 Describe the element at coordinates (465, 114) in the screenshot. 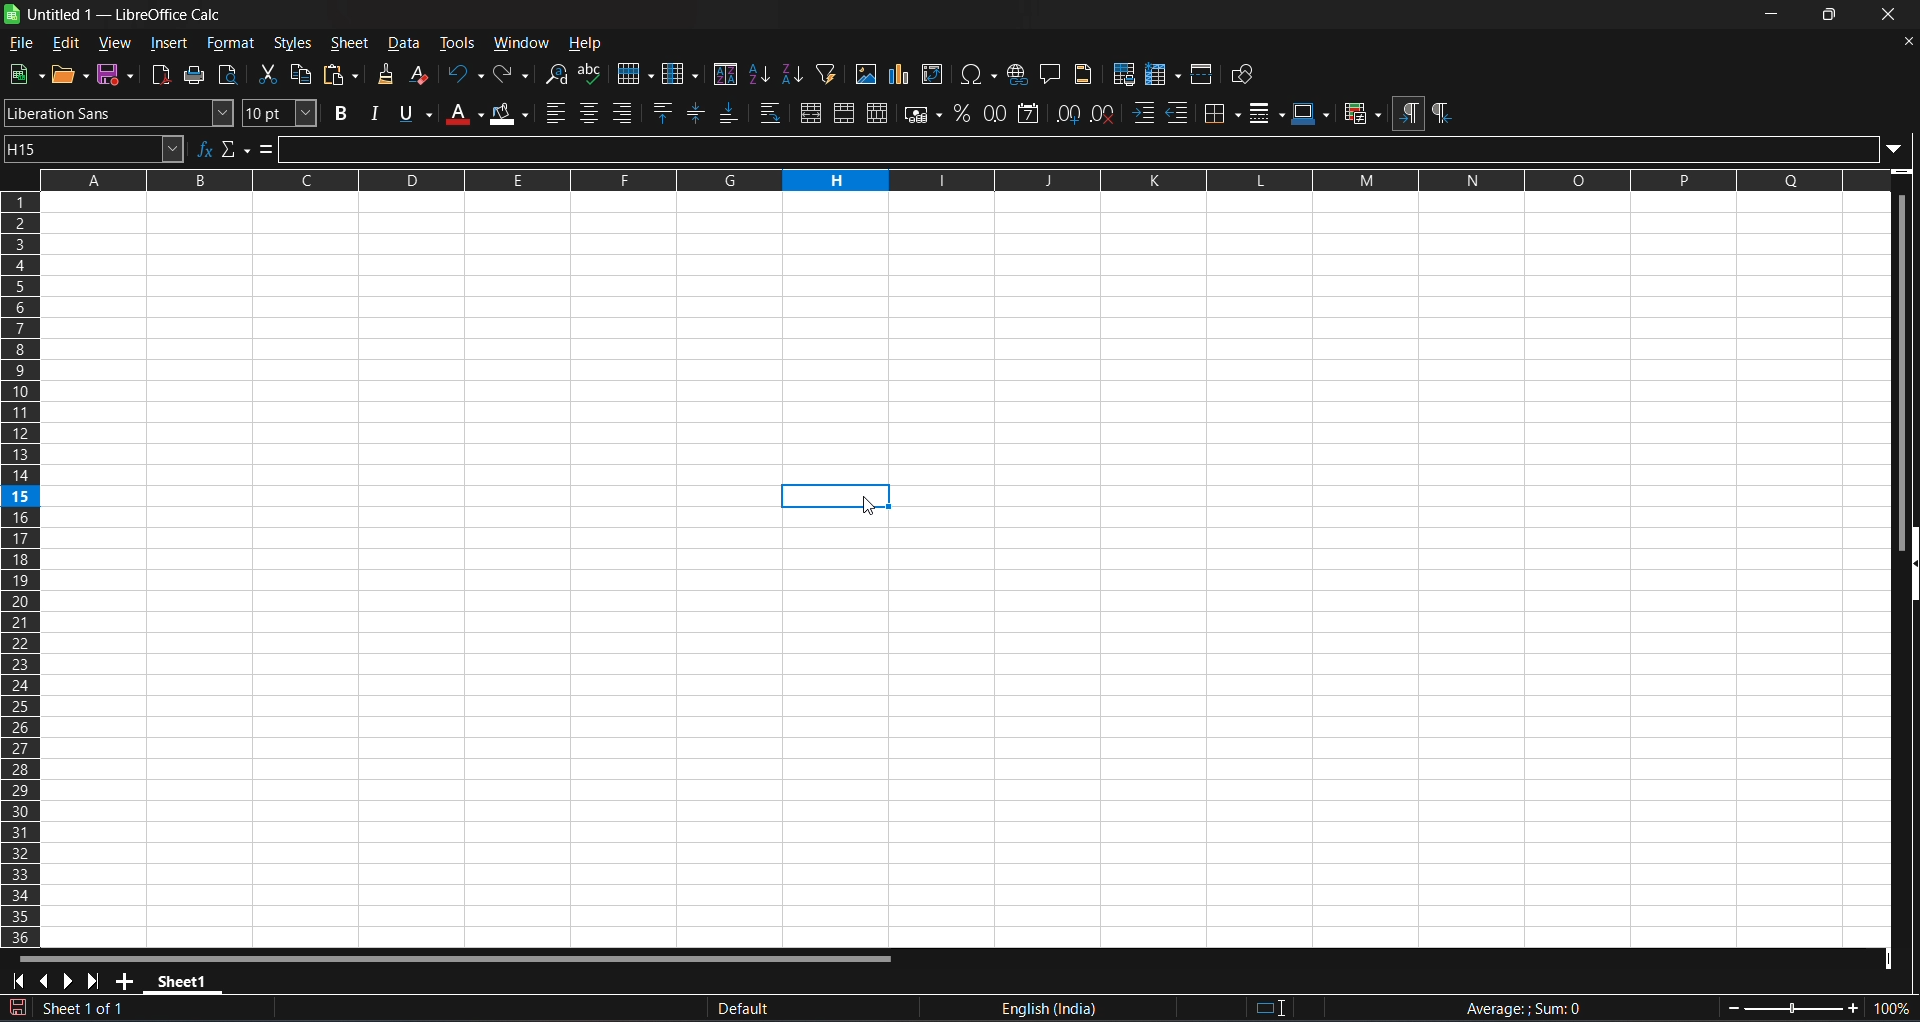

I see `font color` at that location.